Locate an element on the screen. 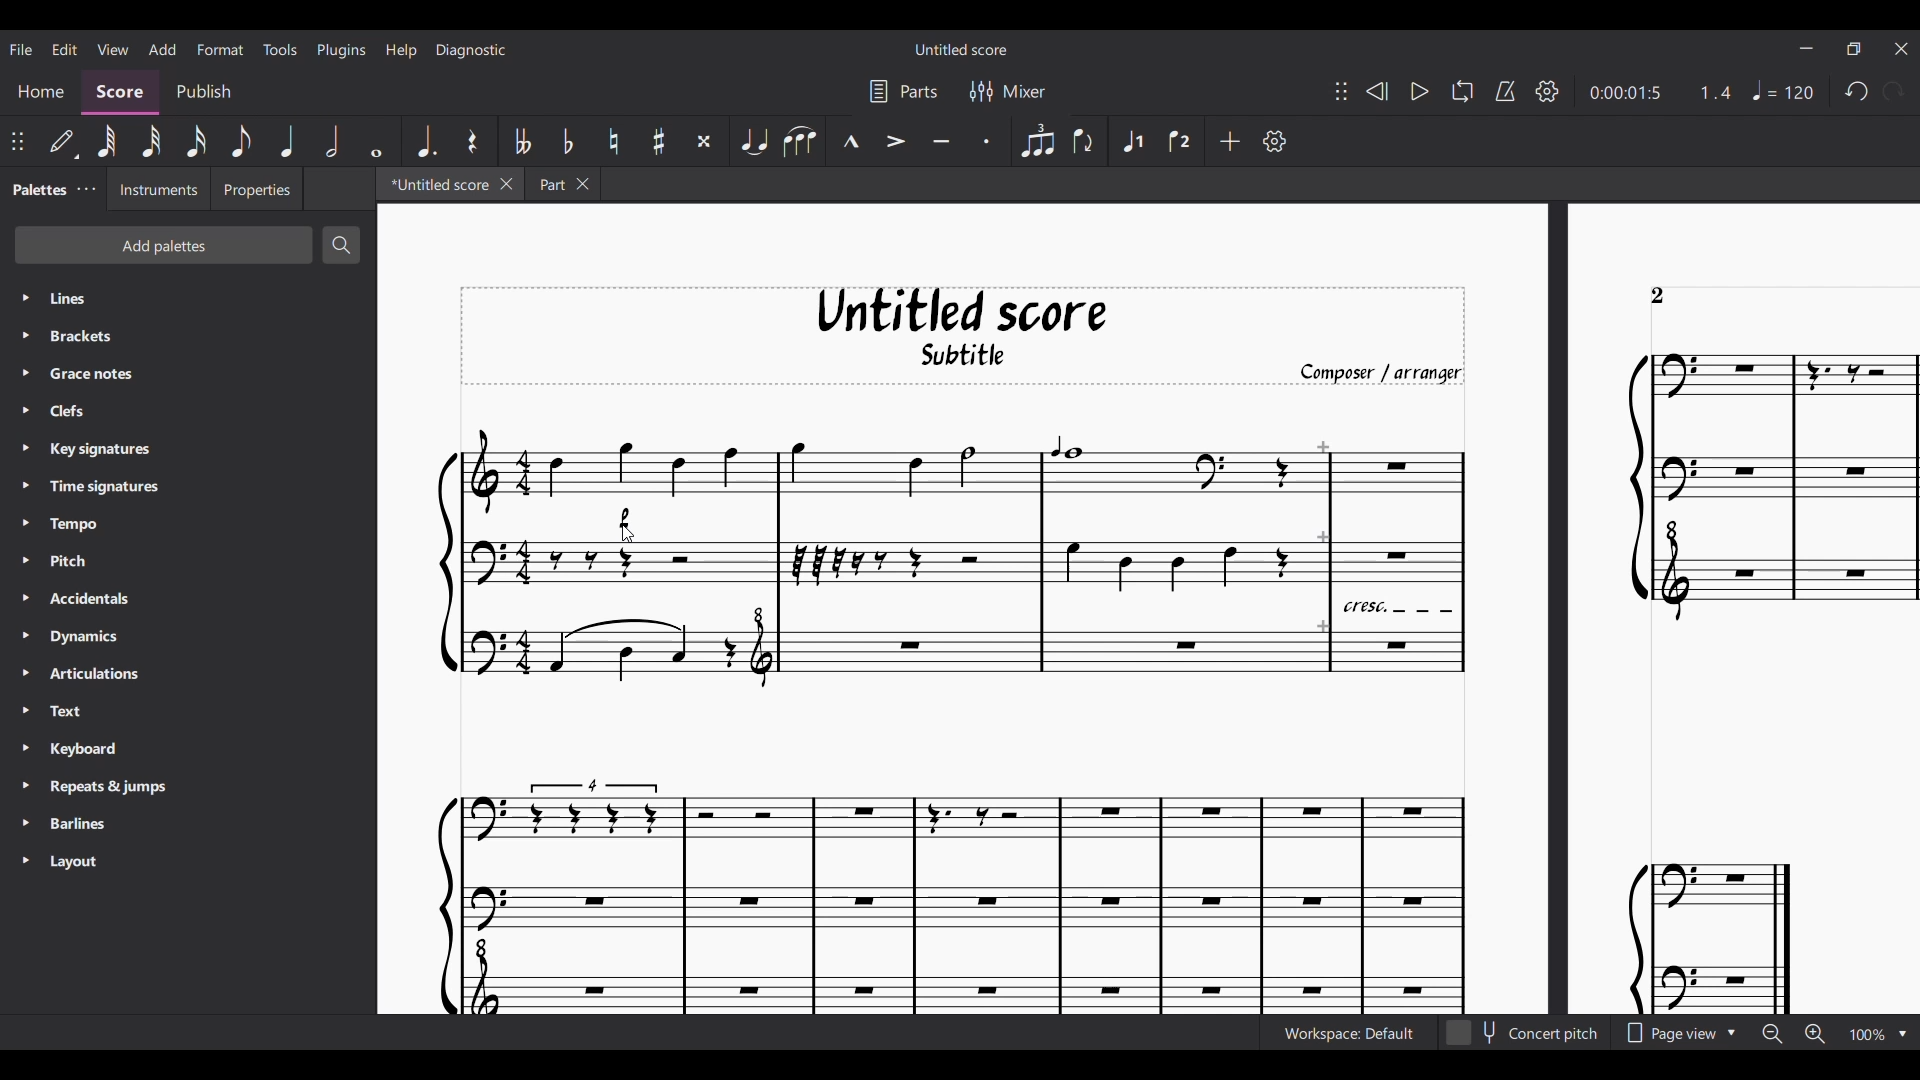 This screenshot has height=1080, width=1920. 16th note is located at coordinates (196, 141).